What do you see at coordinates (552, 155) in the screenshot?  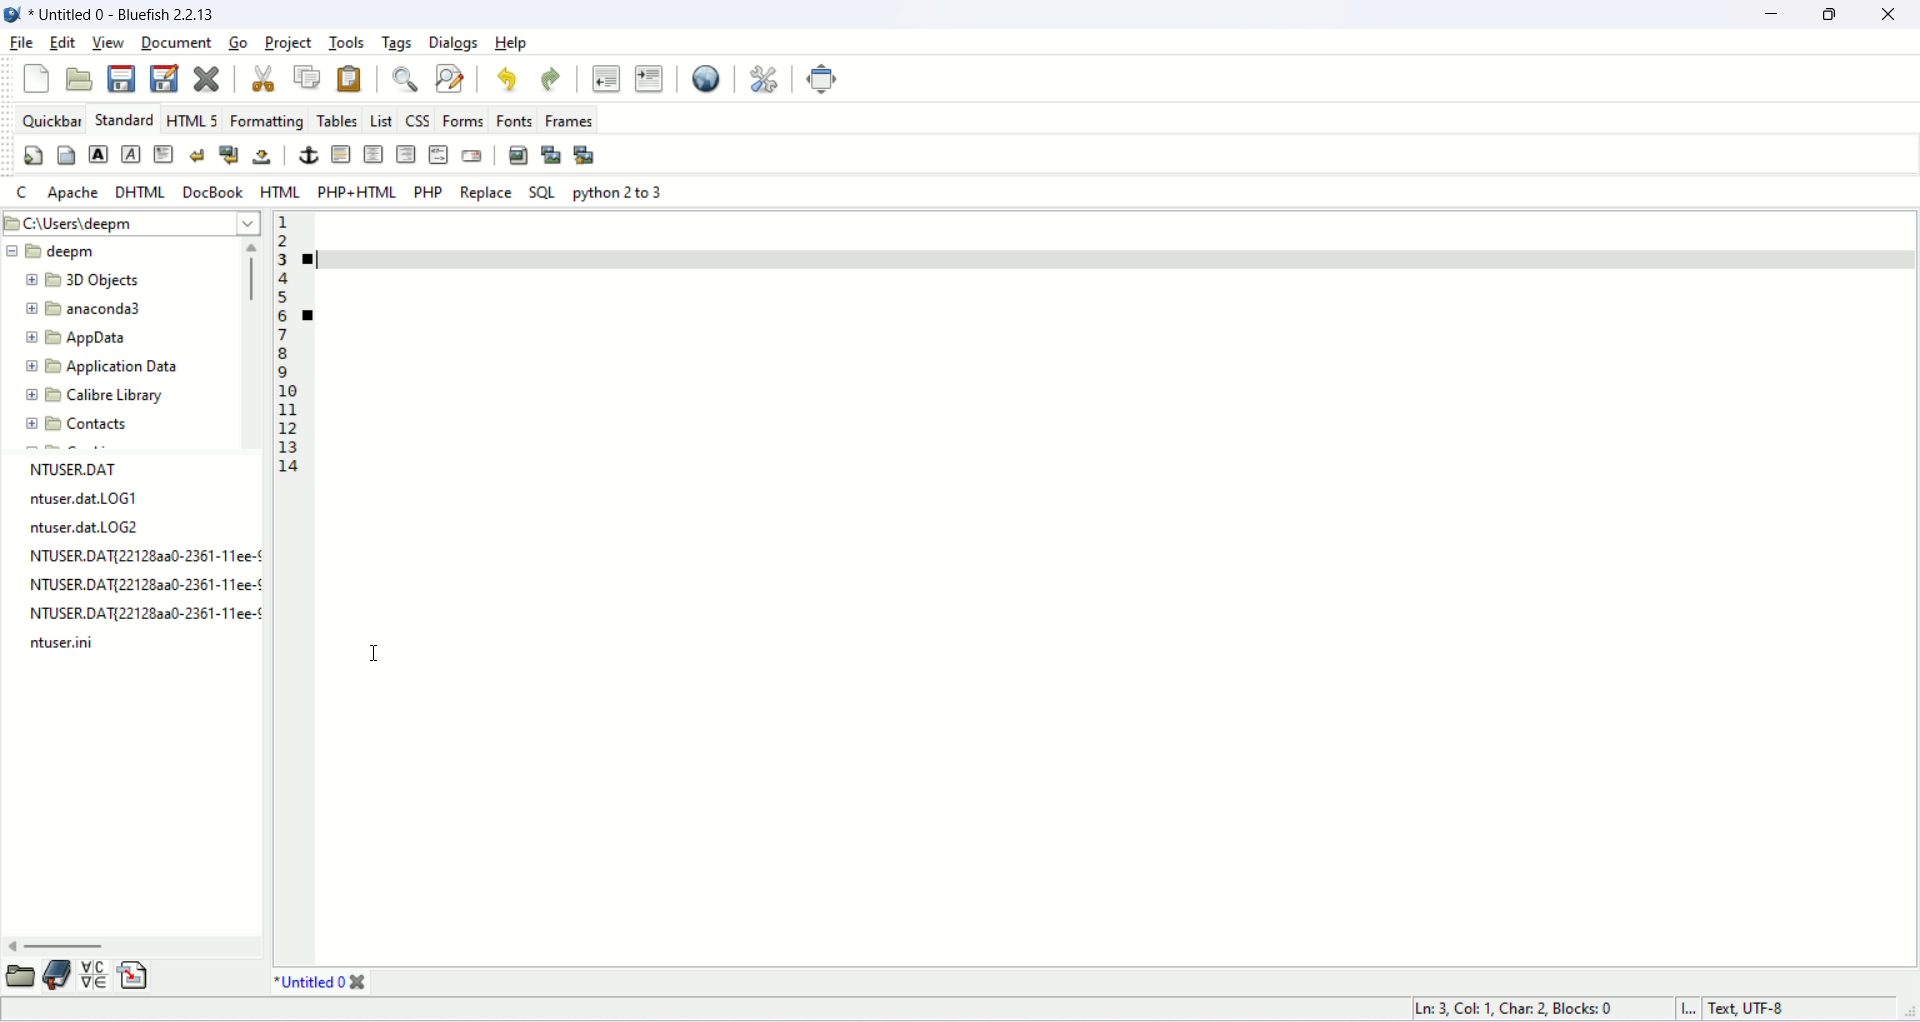 I see `insert thumbnail` at bounding box center [552, 155].